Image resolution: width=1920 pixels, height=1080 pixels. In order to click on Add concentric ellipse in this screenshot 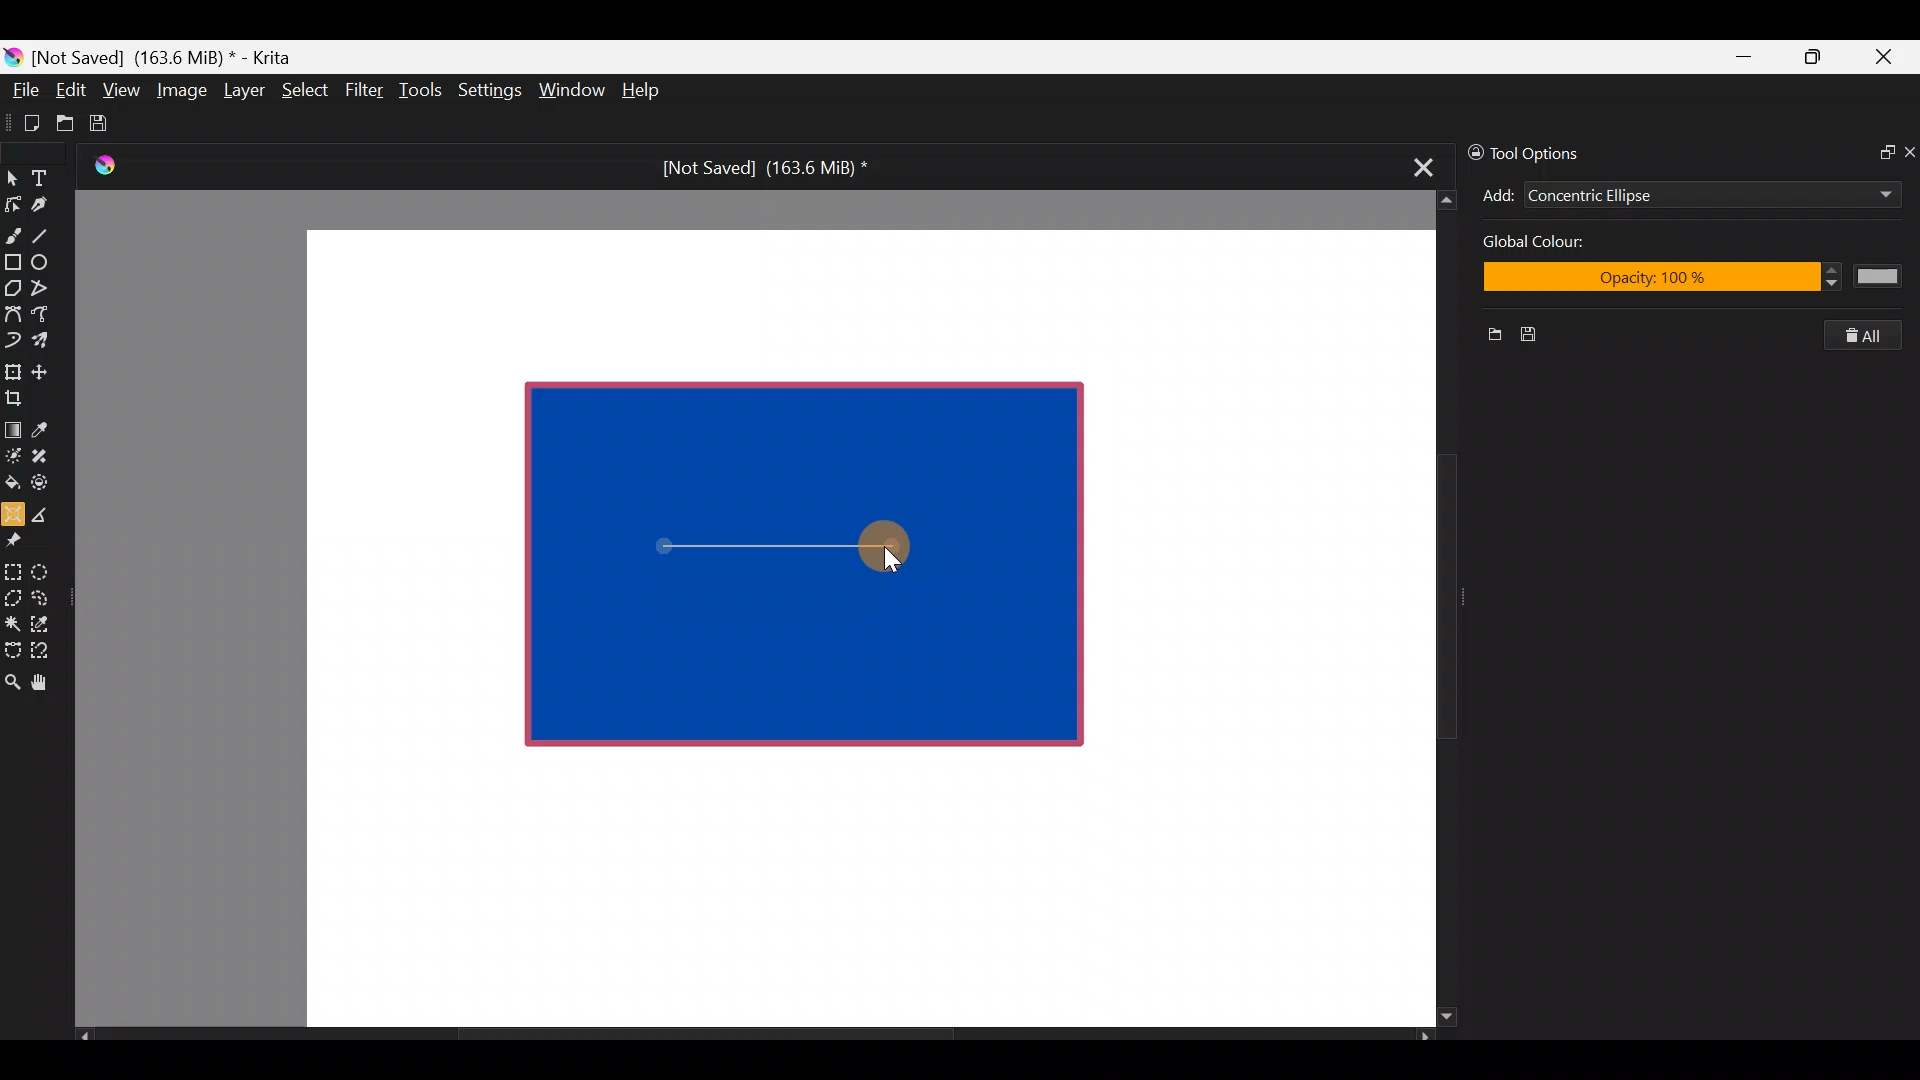, I will do `click(1495, 192)`.